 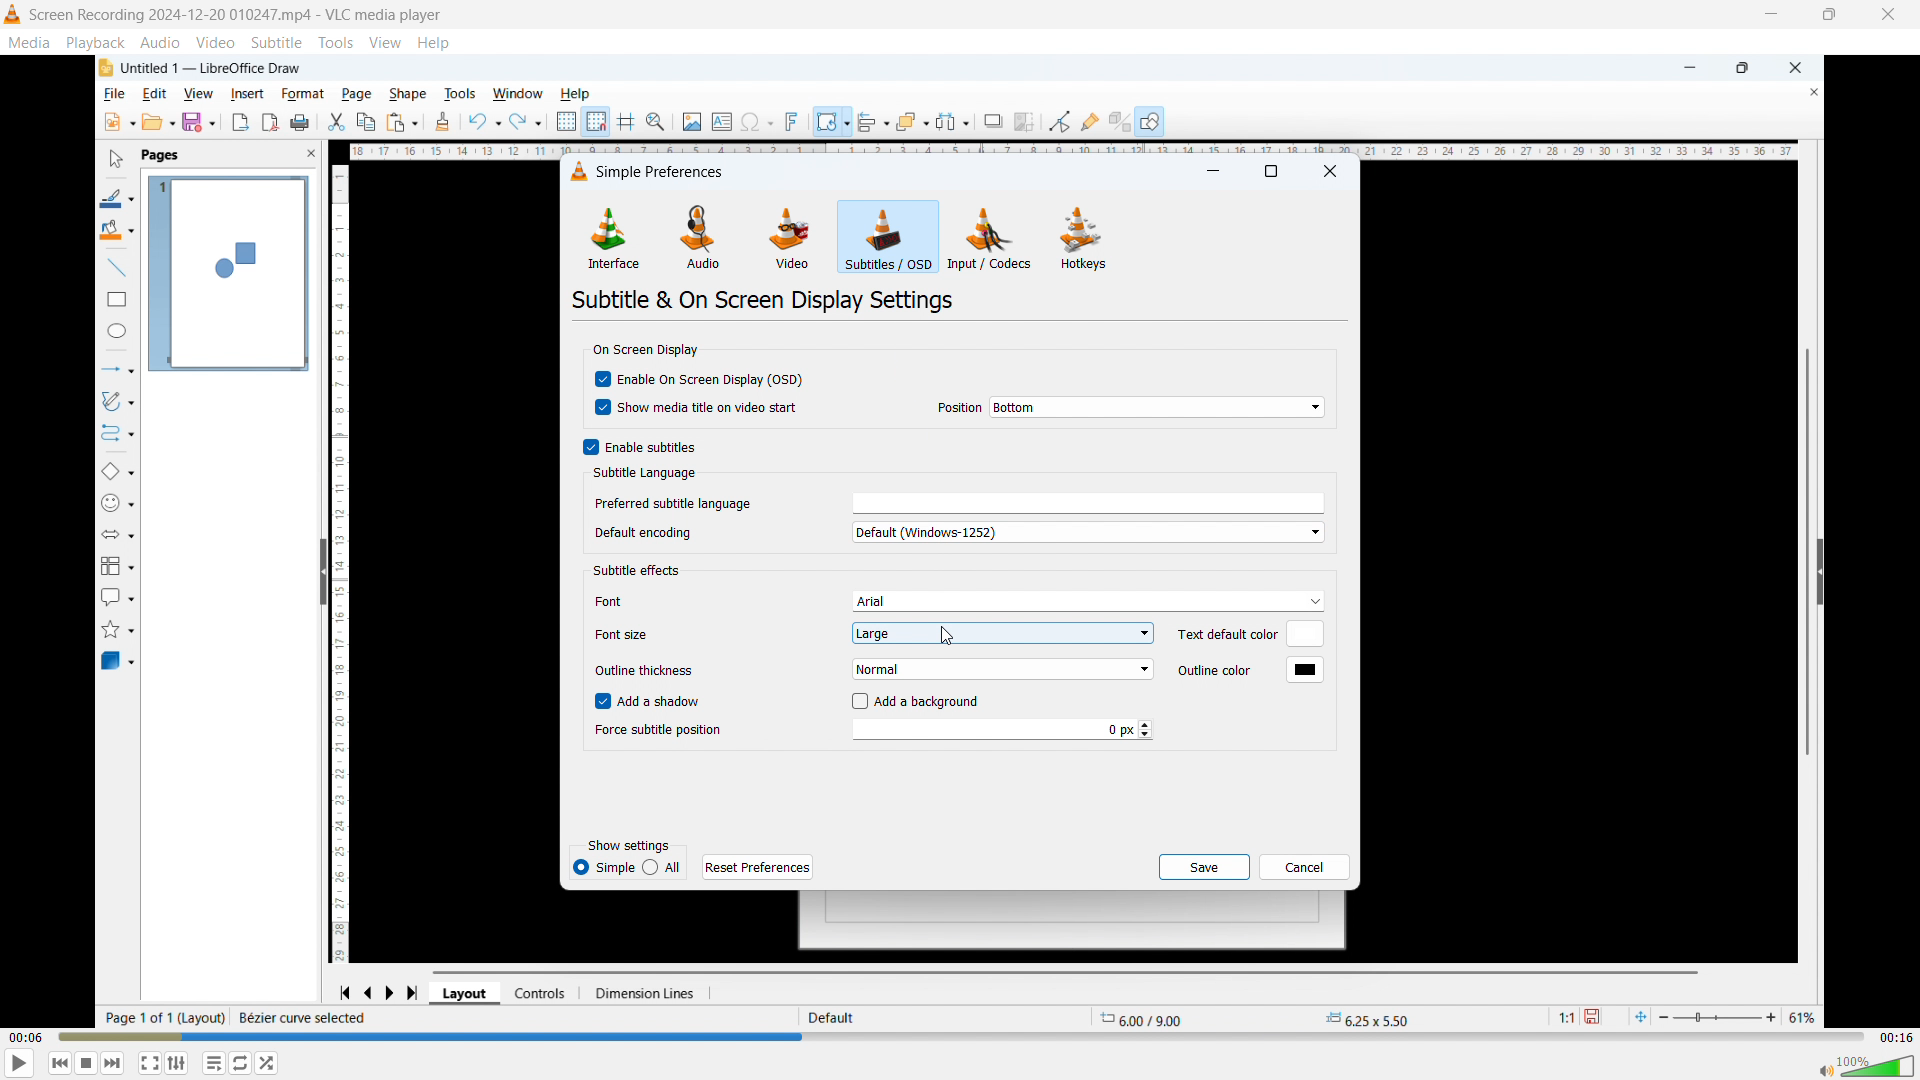 I want to click on Time bar , so click(x=962, y=1035).